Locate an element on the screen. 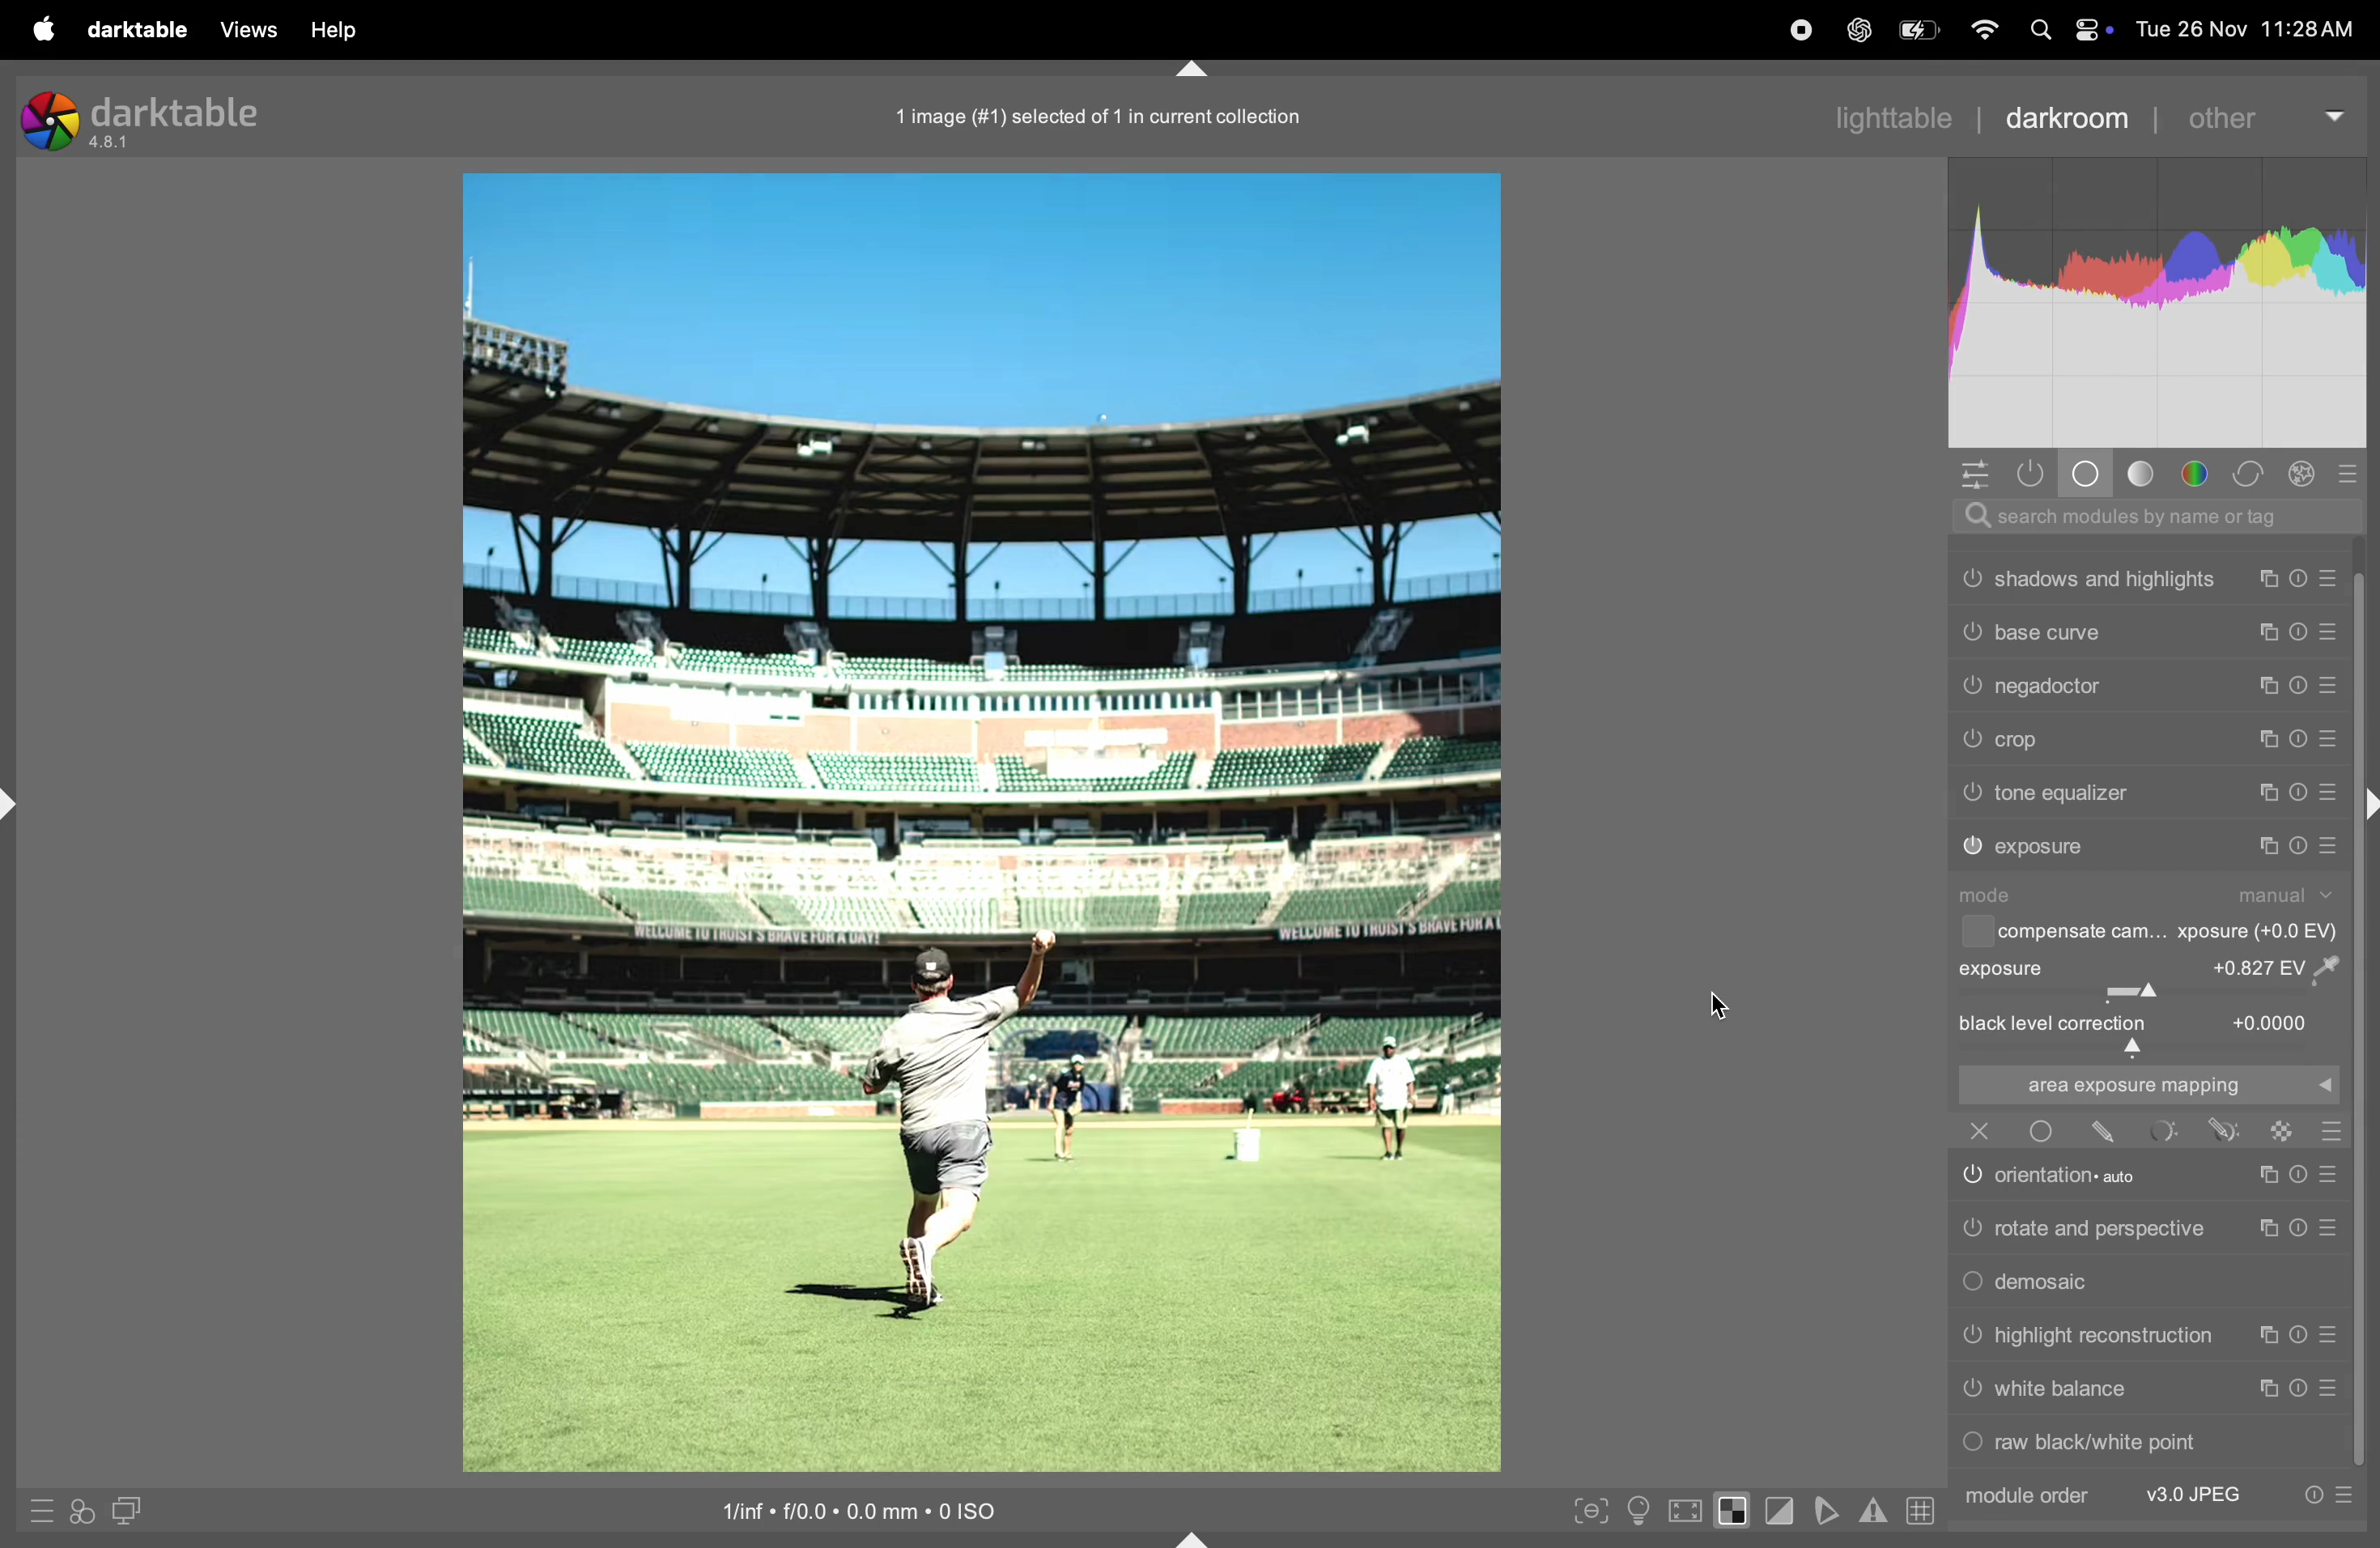 Image resolution: width=2380 pixels, height=1548 pixels. area exposure mapping is located at coordinates (2145, 1085).